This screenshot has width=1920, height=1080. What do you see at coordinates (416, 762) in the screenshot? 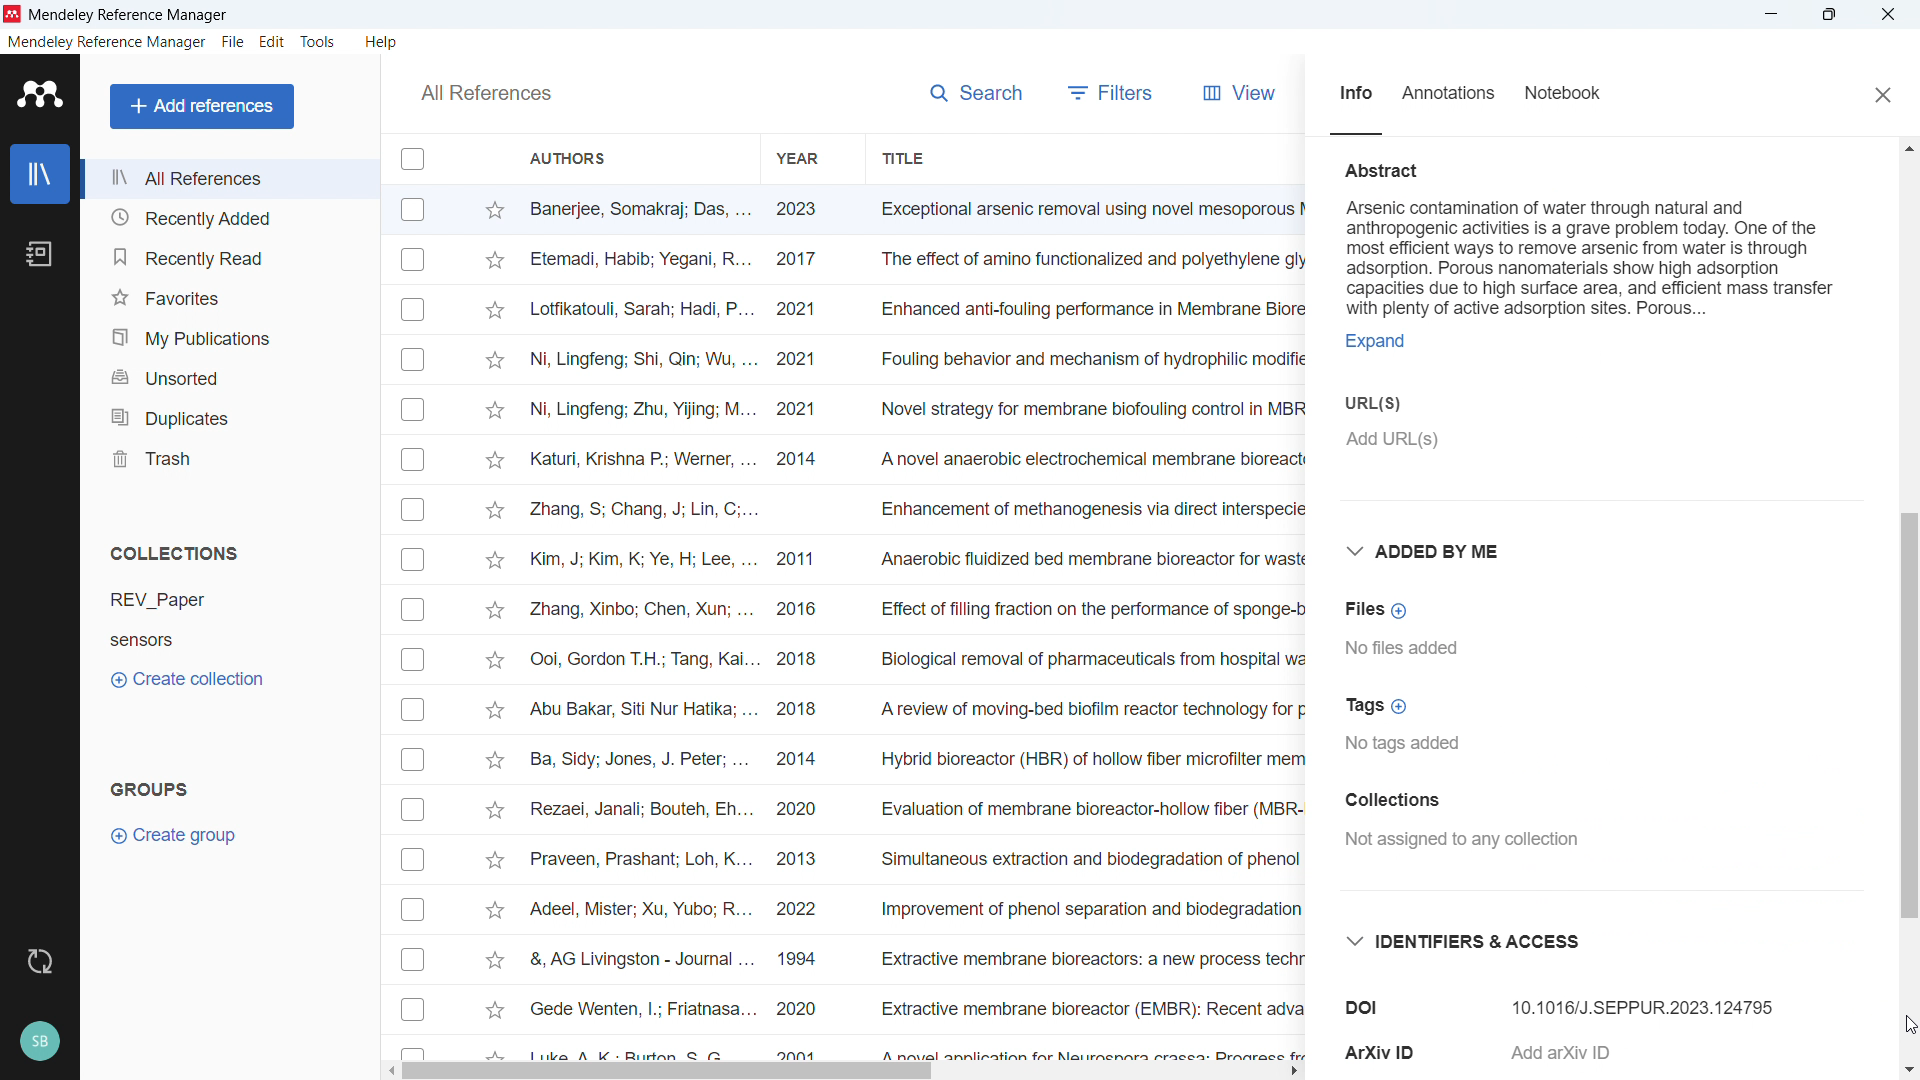
I see `click to select individual entry` at bounding box center [416, 762].